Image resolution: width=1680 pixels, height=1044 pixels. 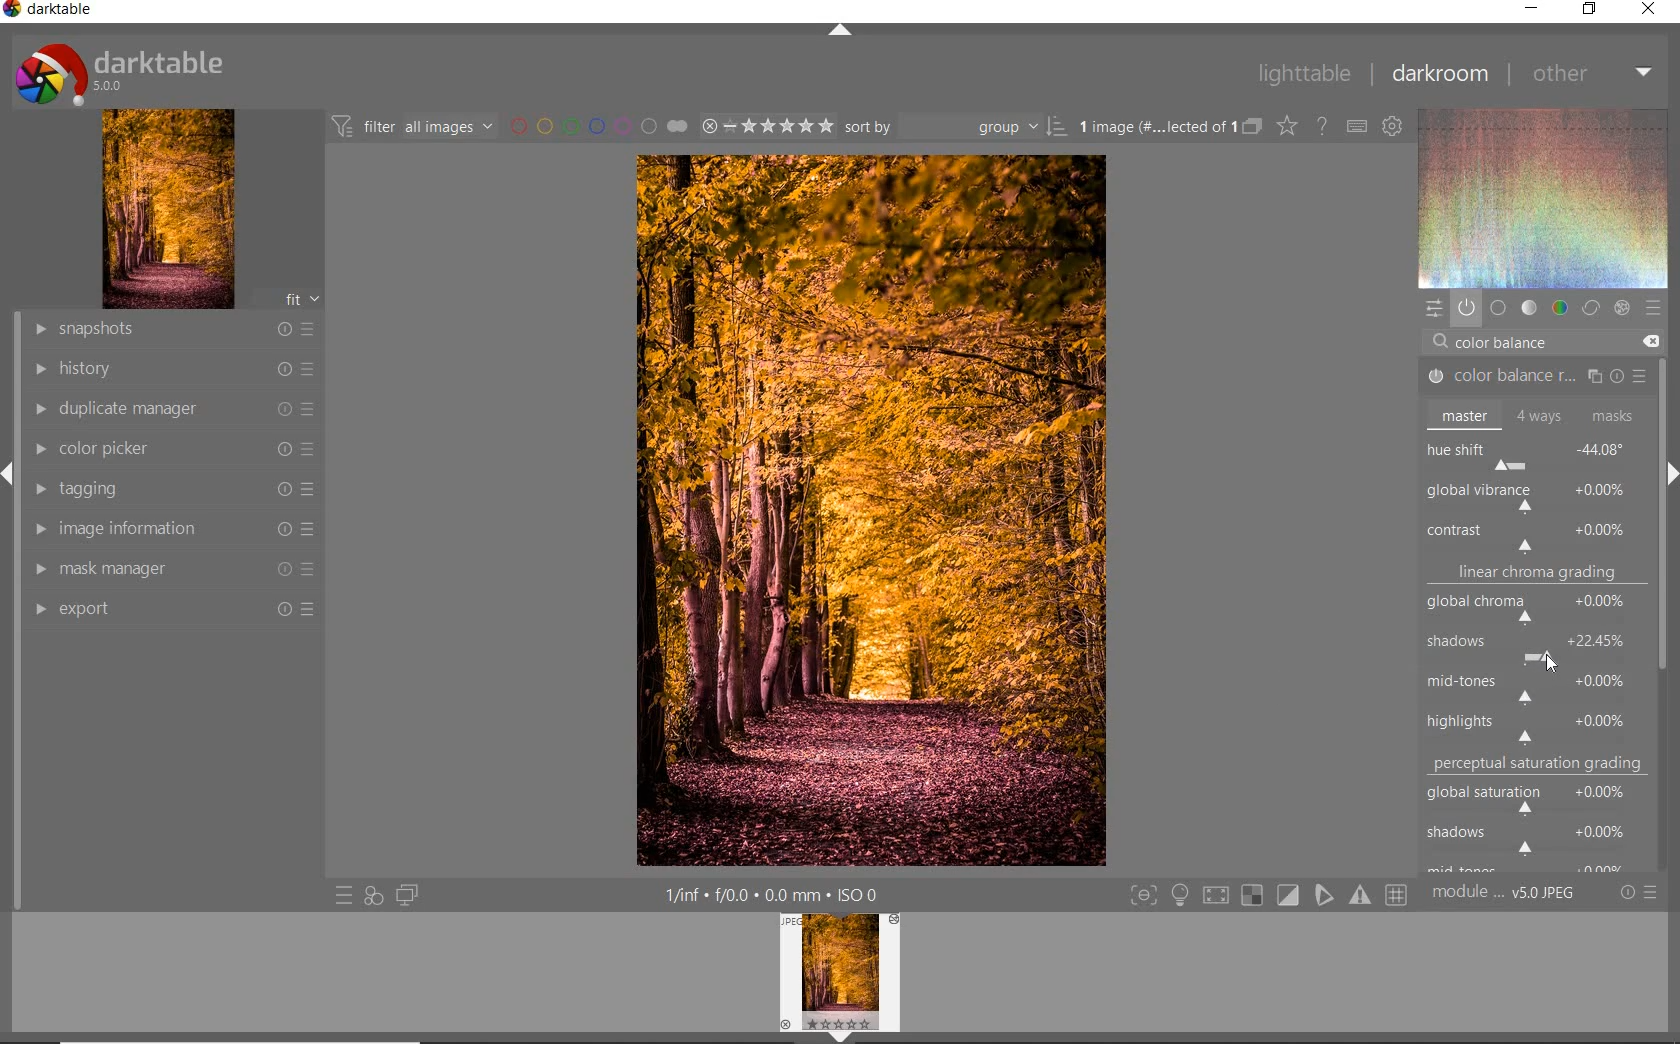 I want to click on wave form, so click(x=1542, y=198).